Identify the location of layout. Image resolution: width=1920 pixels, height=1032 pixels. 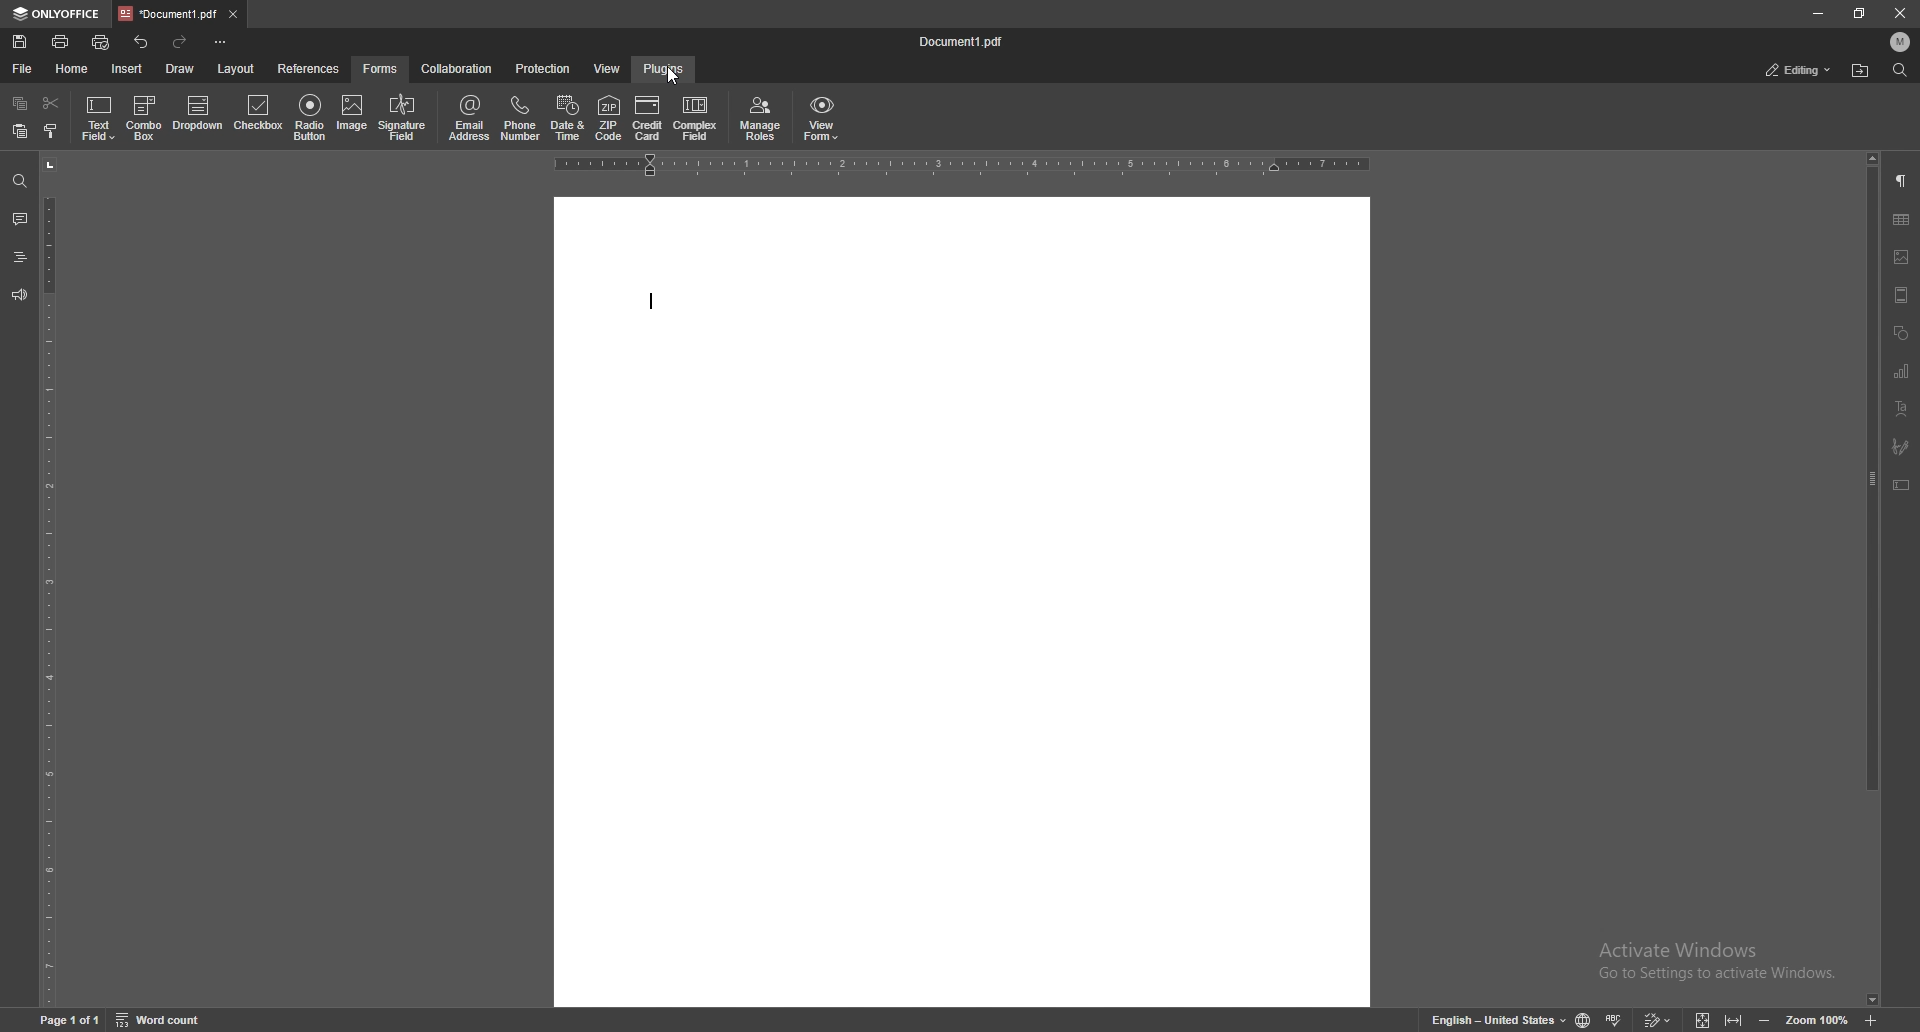
(235, 69).